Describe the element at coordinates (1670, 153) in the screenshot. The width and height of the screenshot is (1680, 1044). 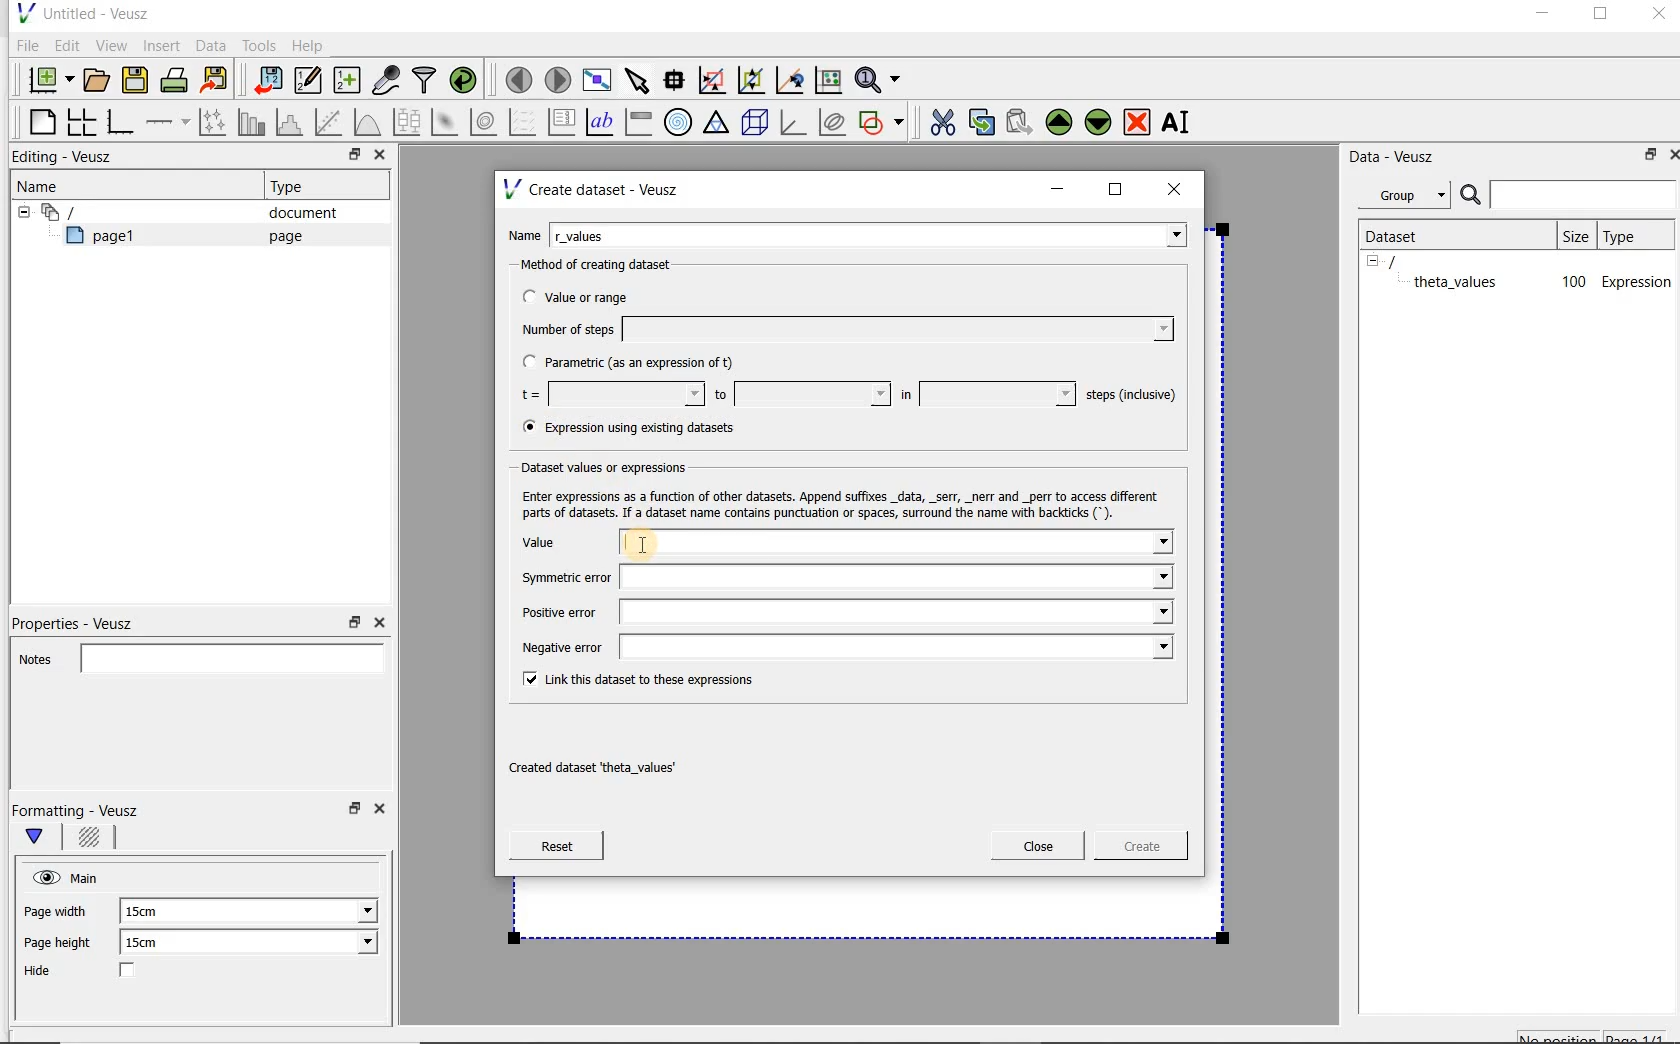
I see `Close` at that location.